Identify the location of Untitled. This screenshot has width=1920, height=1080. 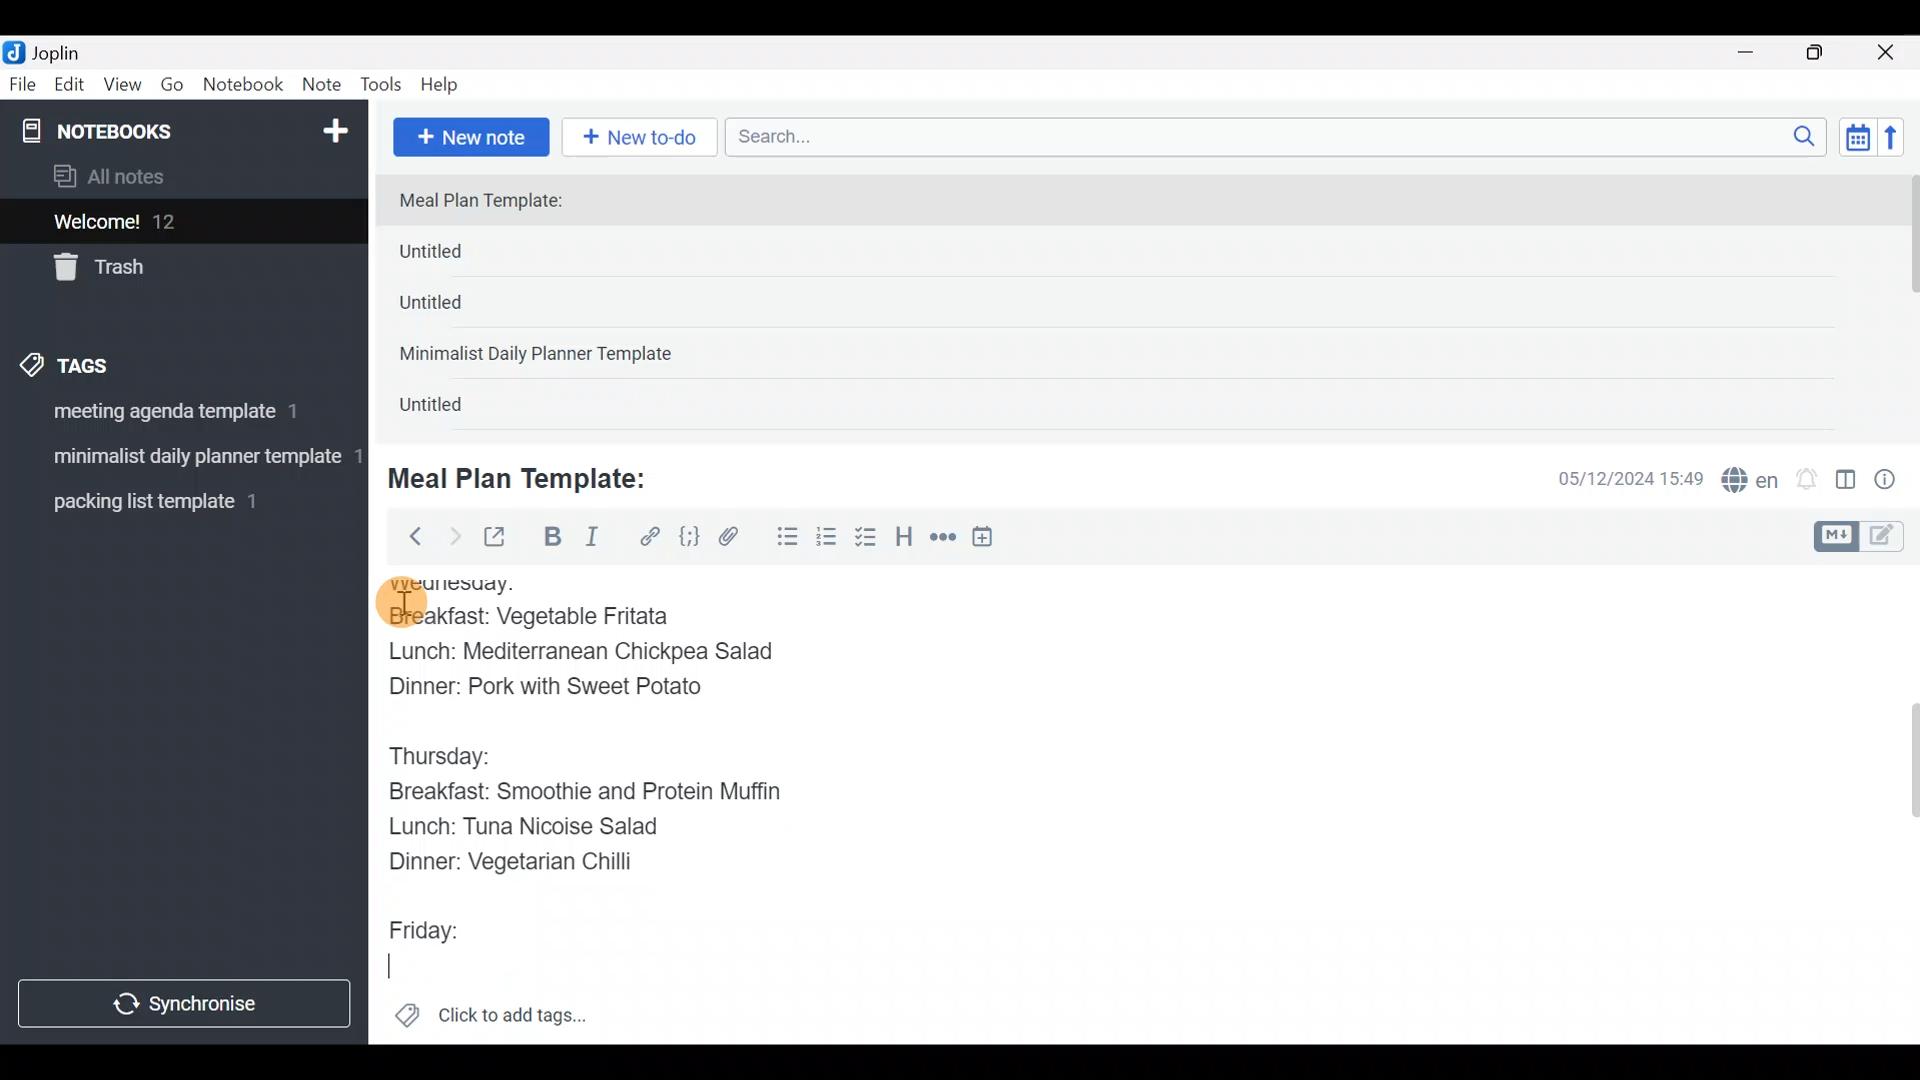
(454, 409).